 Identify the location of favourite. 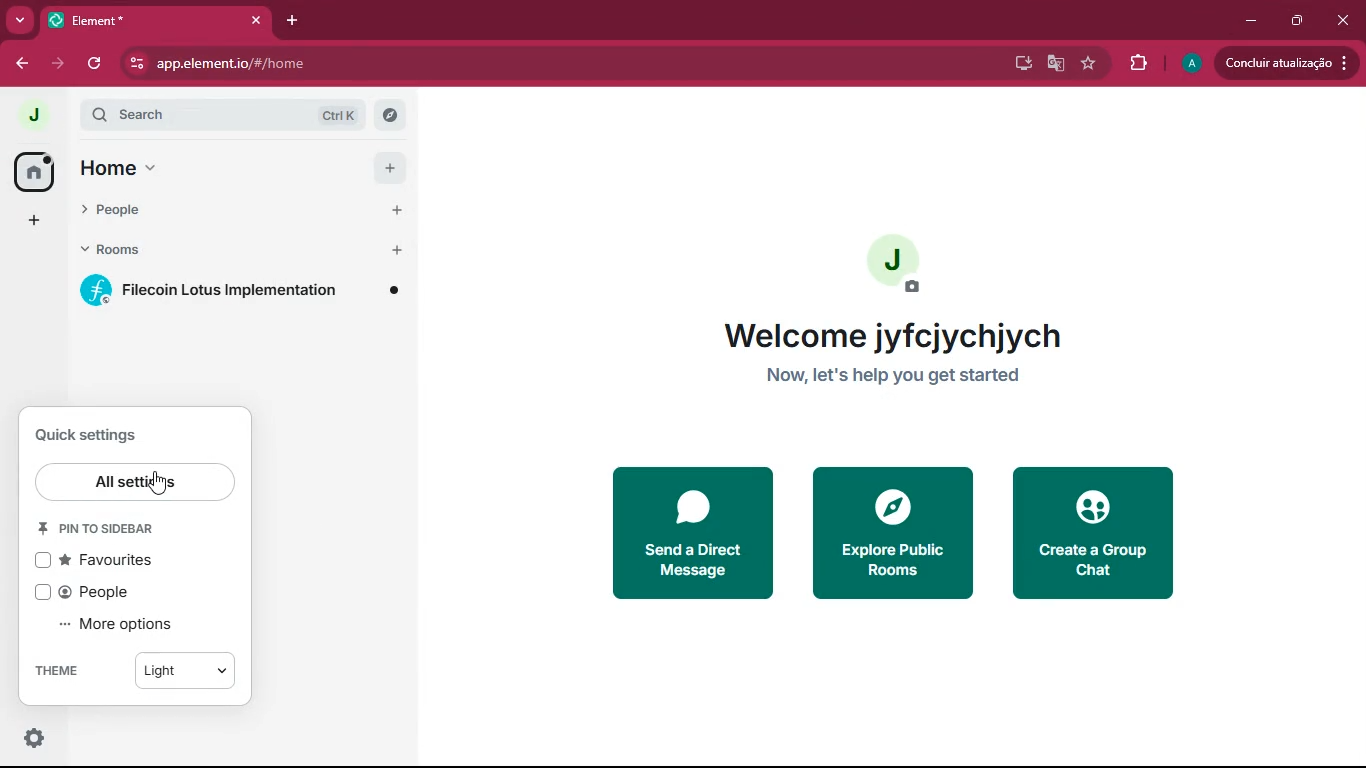
(1088, 65).